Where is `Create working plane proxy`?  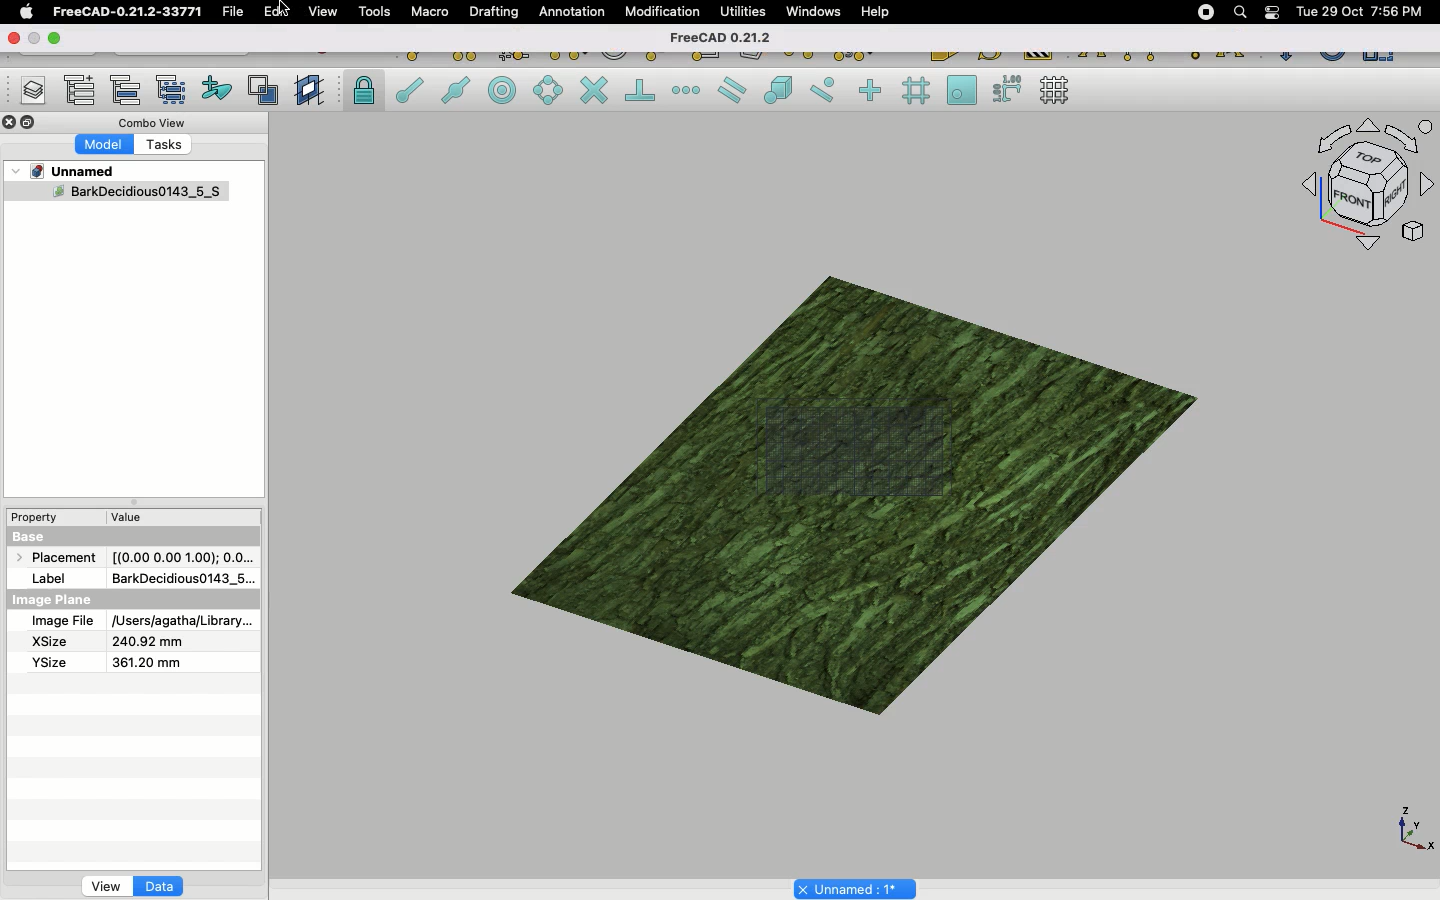 Create working plane proxy is located at coordinates (312, 91).